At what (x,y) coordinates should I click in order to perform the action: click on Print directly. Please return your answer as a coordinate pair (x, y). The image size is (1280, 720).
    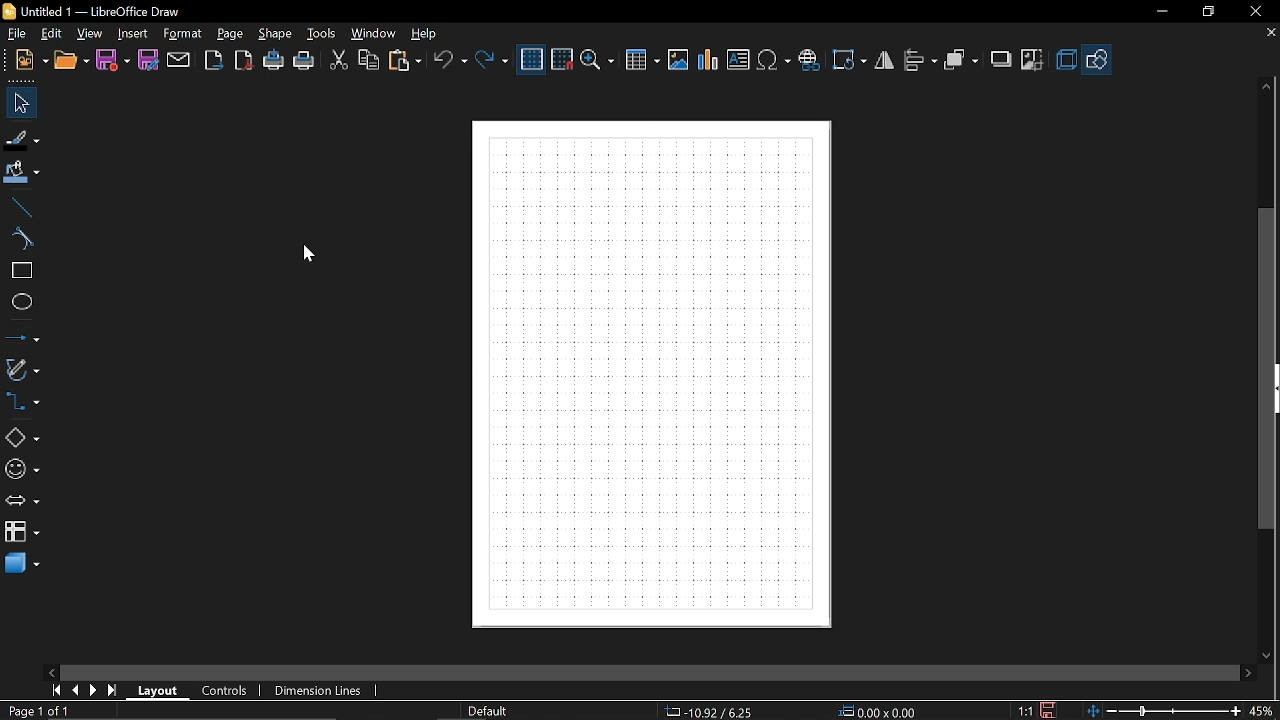
    Looking at the image, I should click on (274, 61).